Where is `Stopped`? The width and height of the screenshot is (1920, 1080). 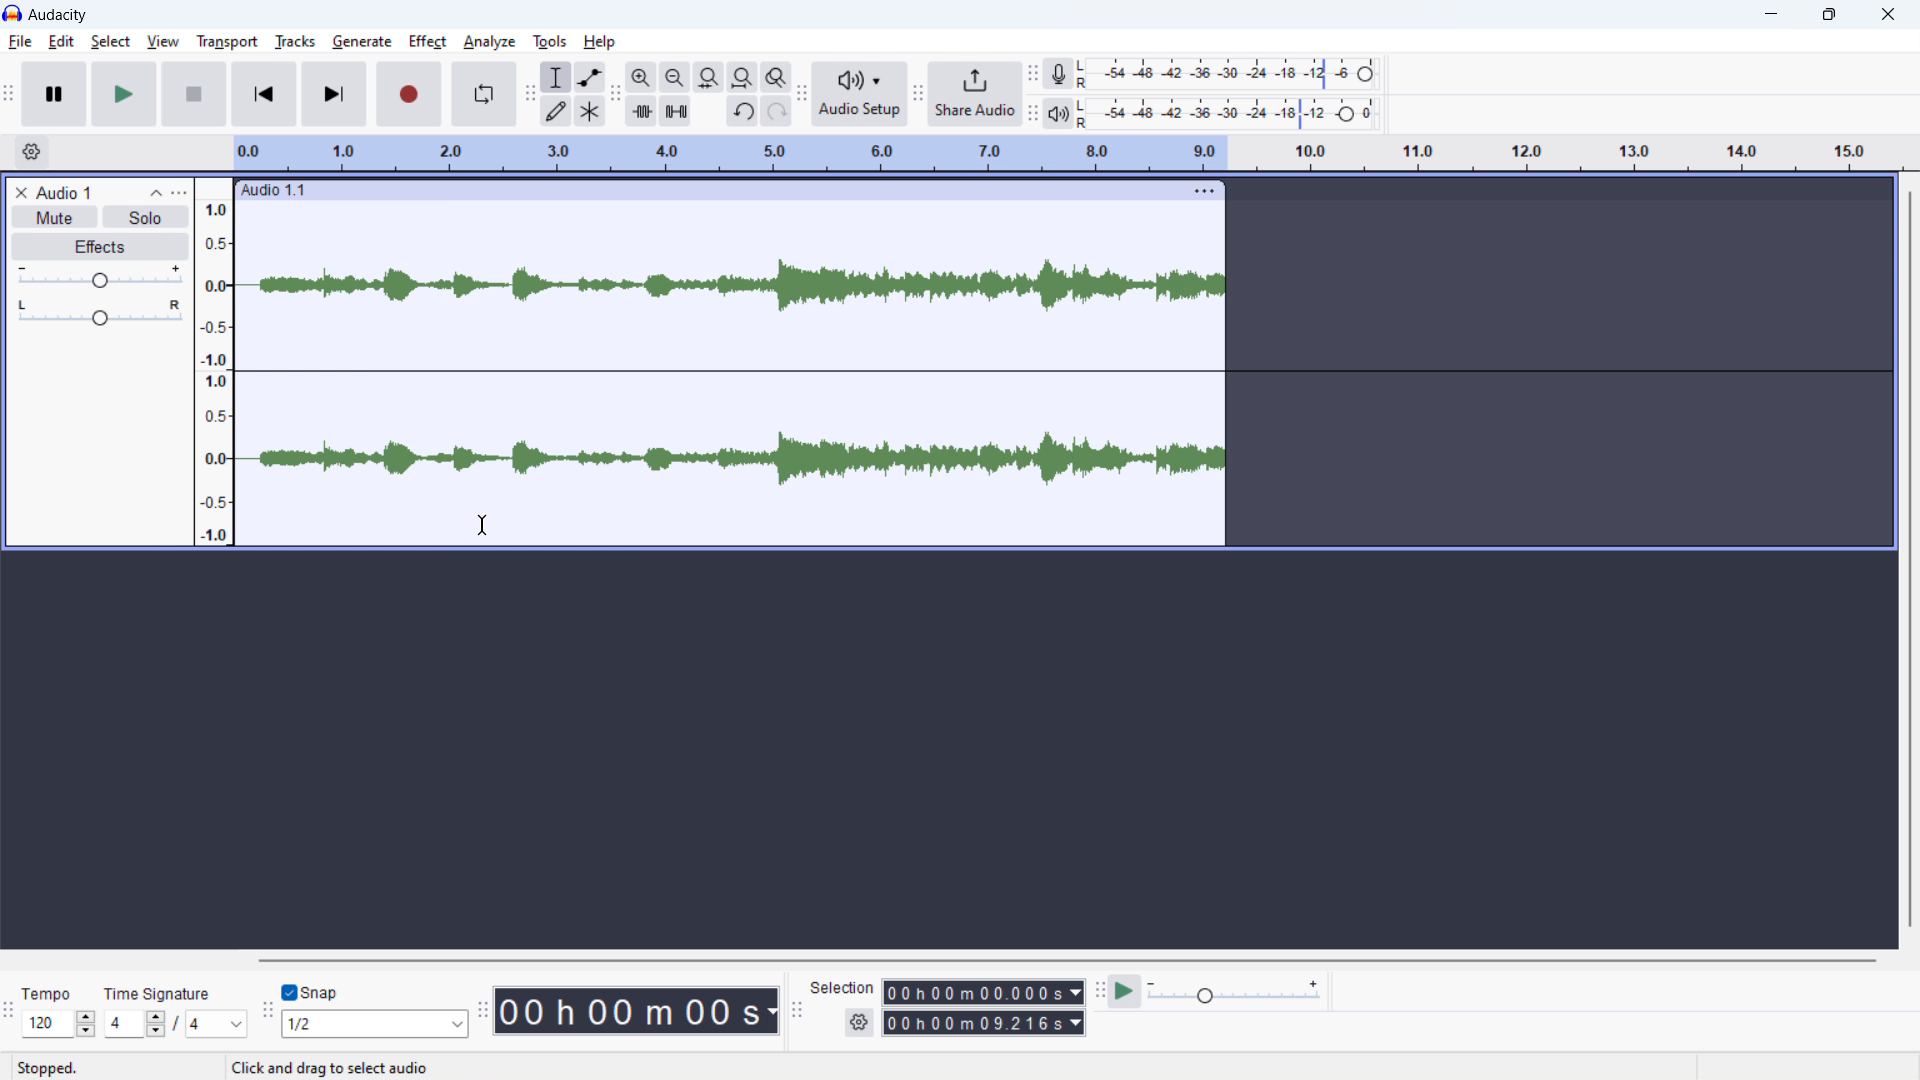 Stopped is located at coordinates (48, 1067).